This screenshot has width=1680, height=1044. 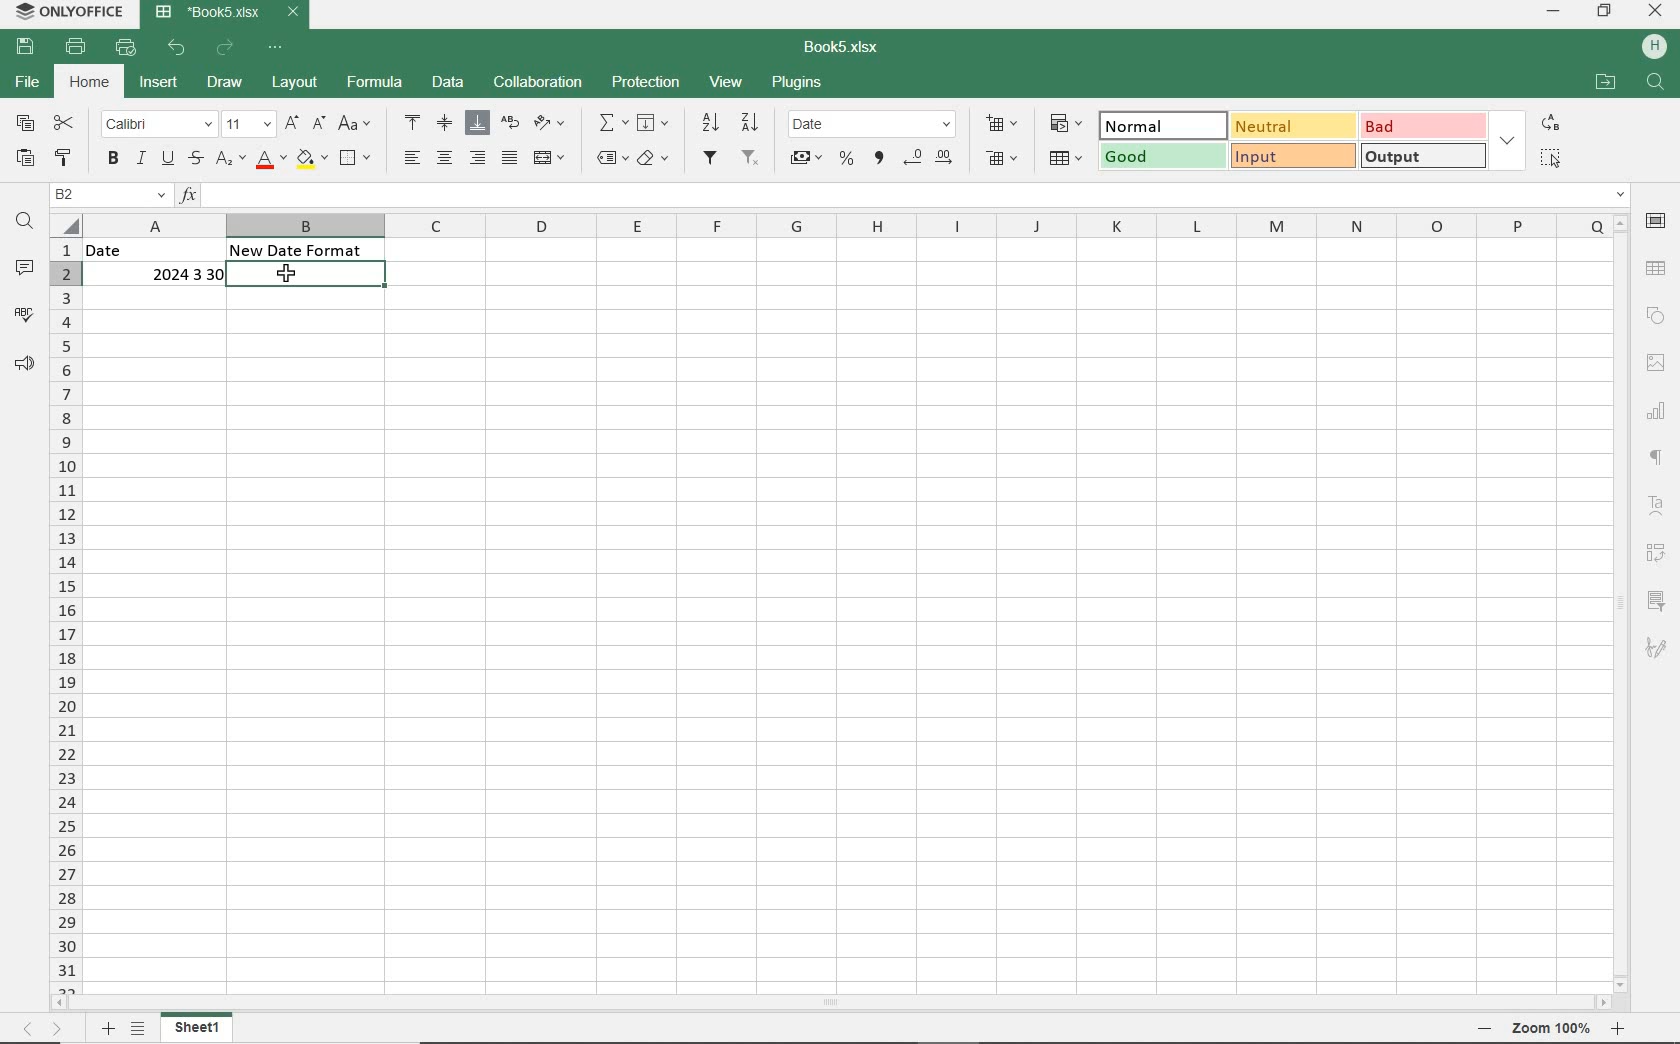 I want to click on DOCUMENT NAME, so click(x=842, y=48).